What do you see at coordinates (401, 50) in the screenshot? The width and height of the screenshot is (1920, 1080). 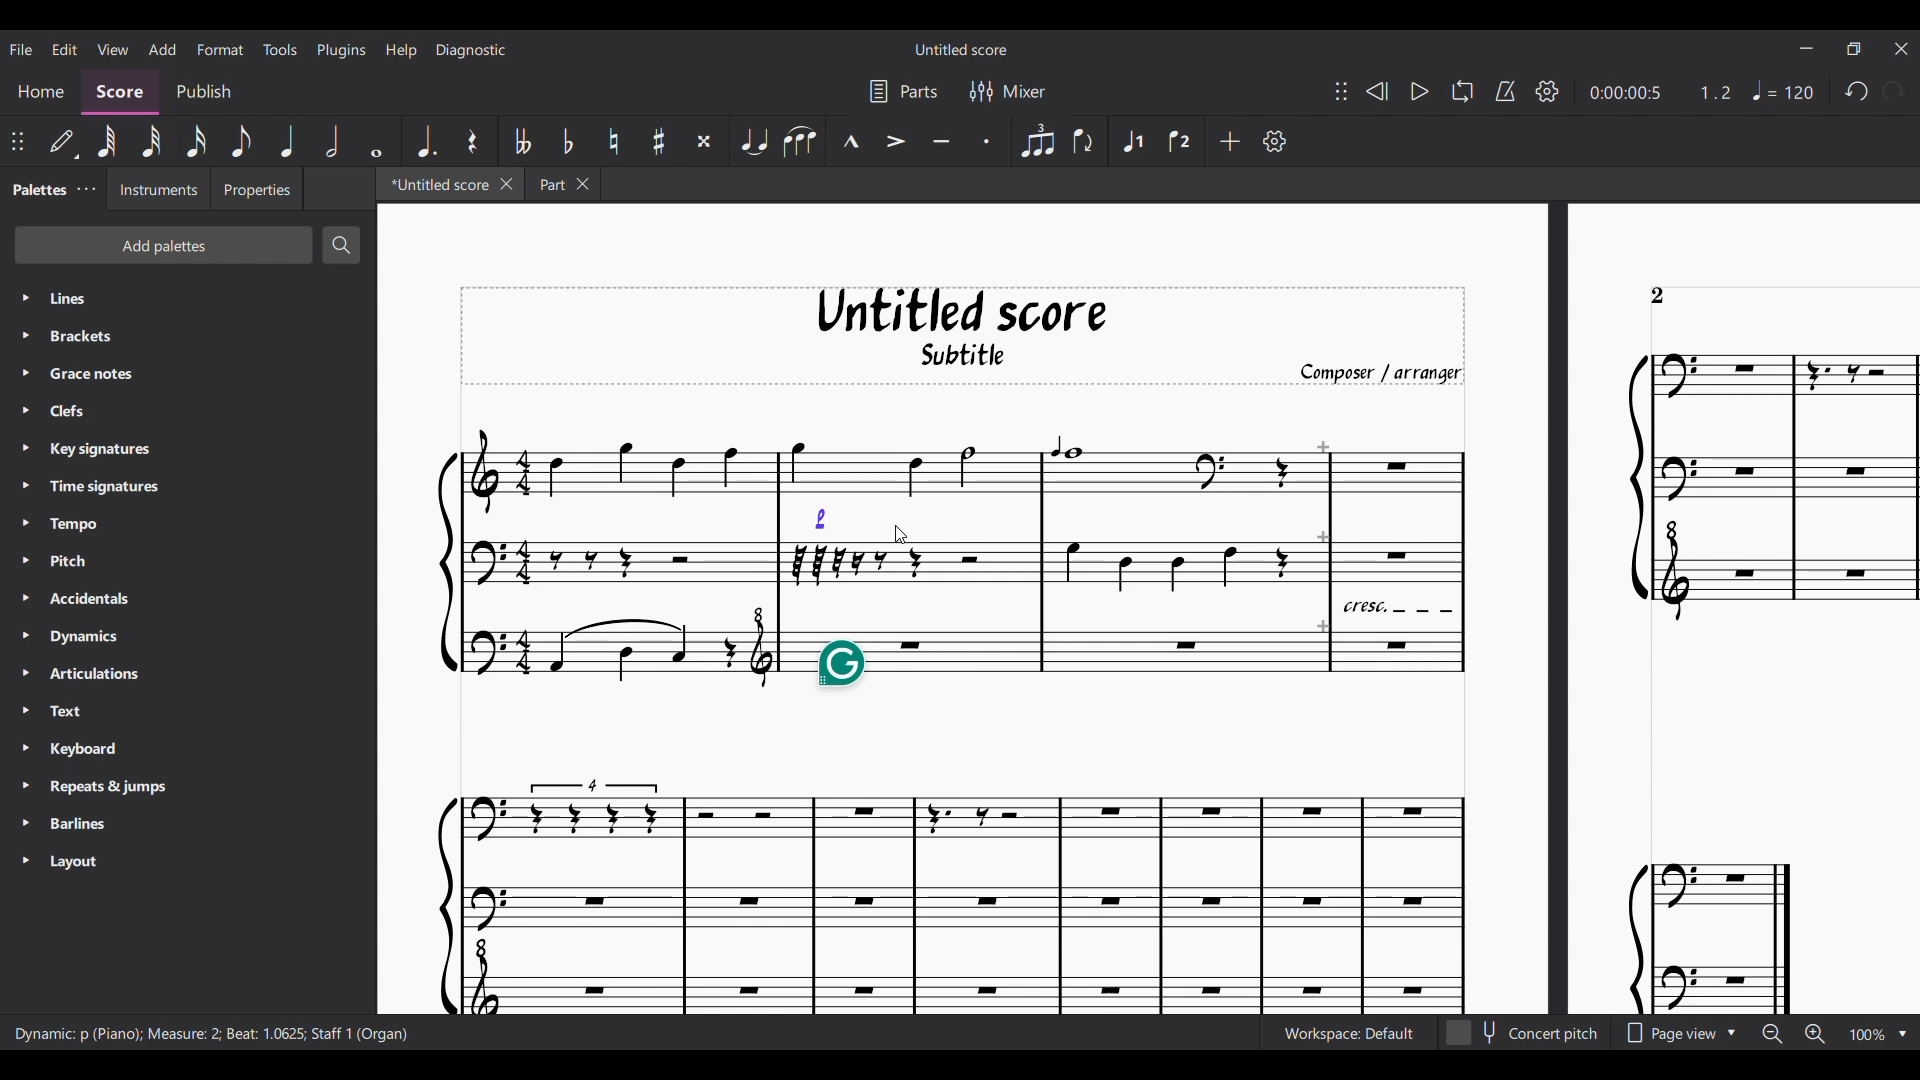 I see `Help menu` at bounding box center [401, 50].